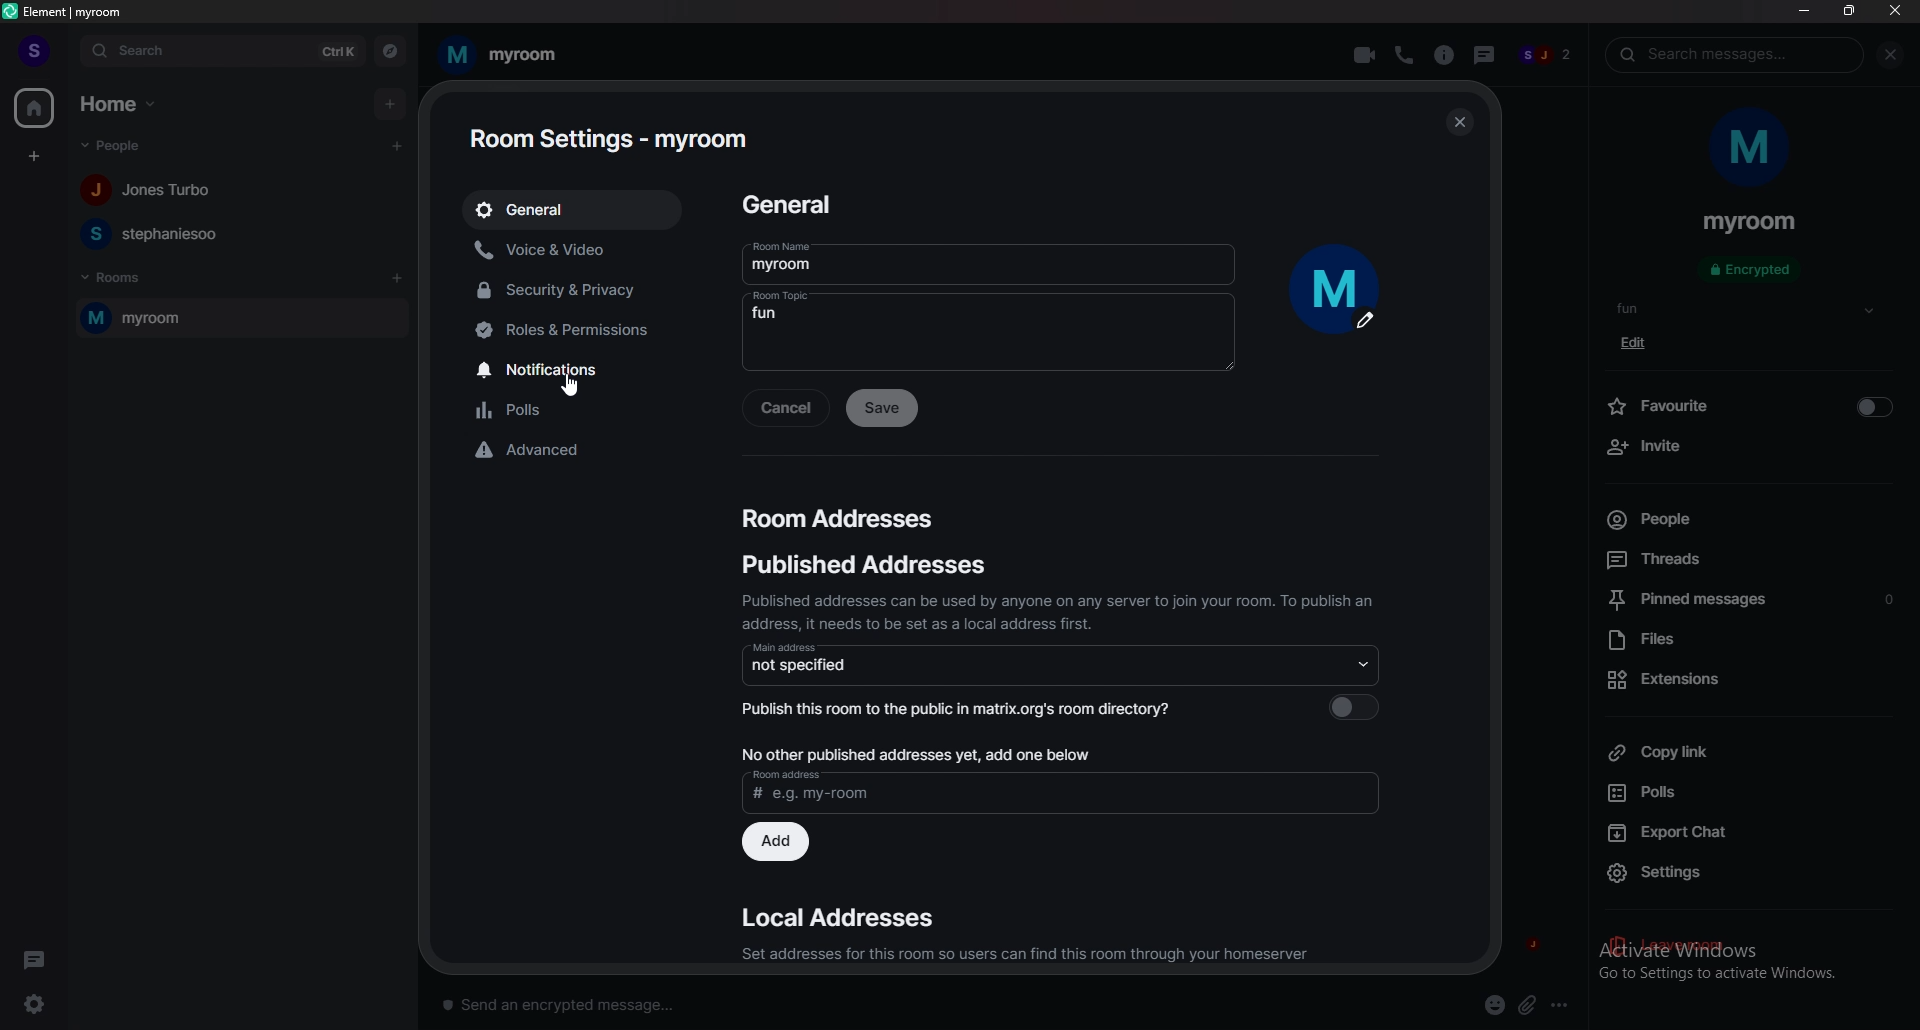 The height and width of the screenshot is (1030, 1920). I want to click on room, so click(241, 317).